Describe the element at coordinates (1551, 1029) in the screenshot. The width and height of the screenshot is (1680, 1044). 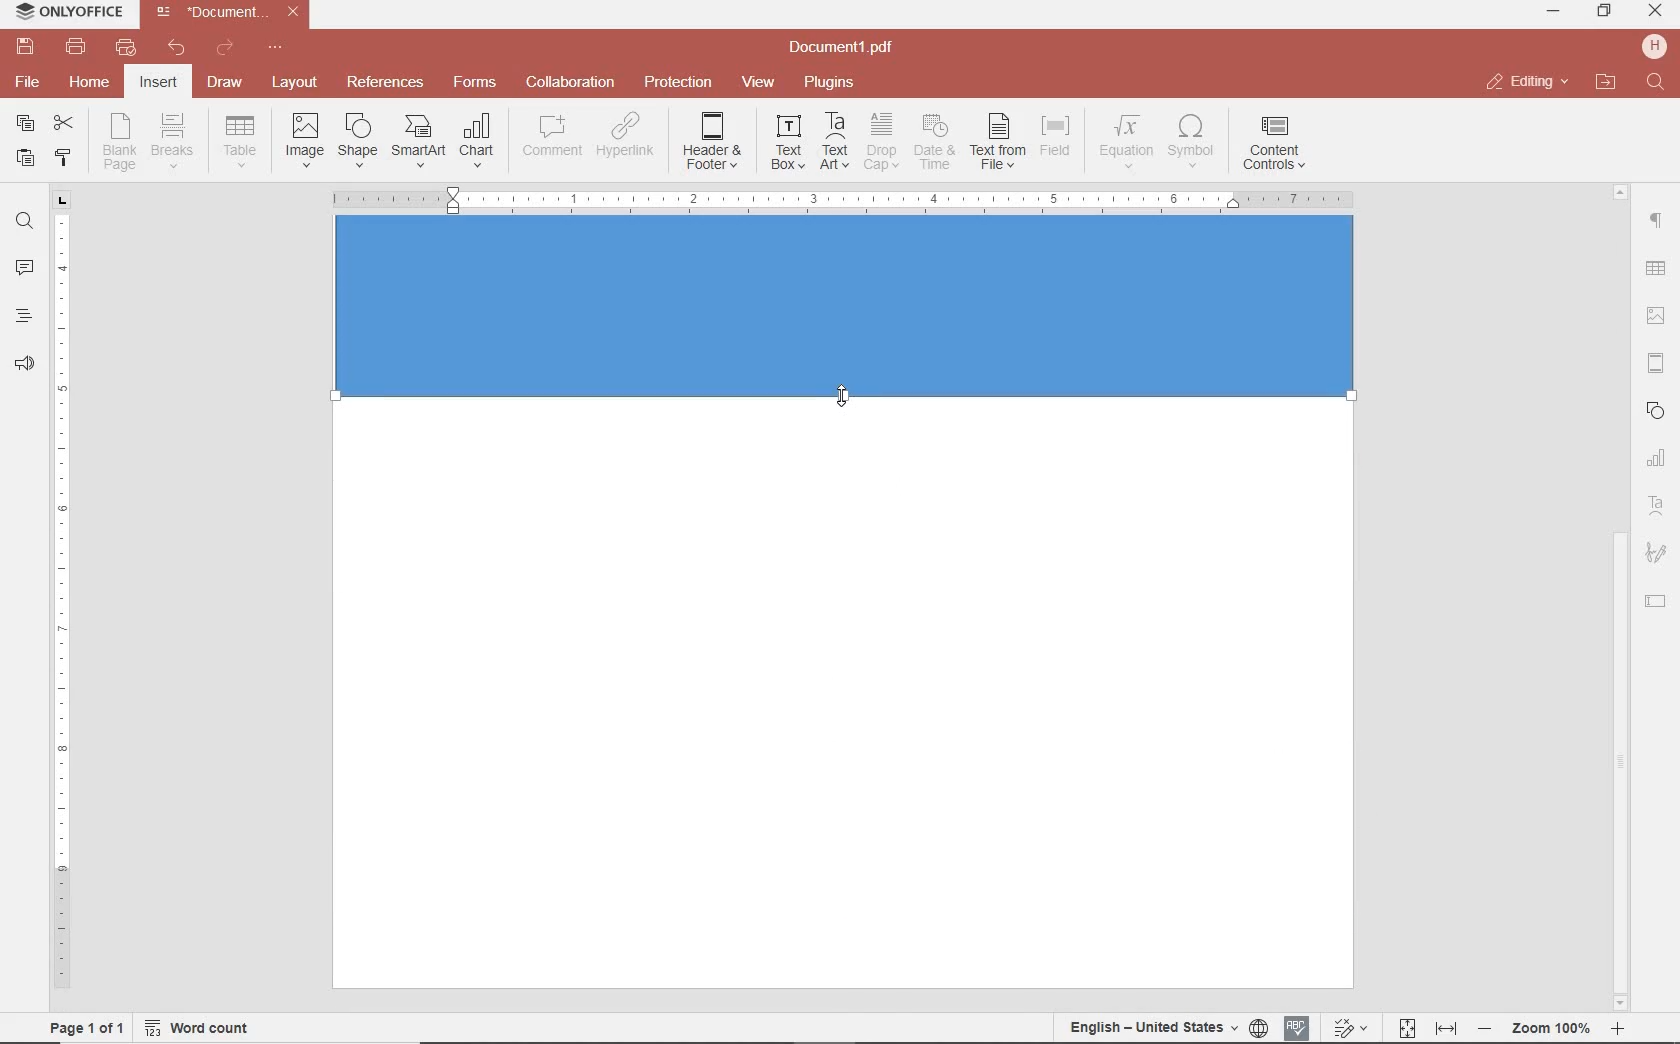
I see `` at that location.